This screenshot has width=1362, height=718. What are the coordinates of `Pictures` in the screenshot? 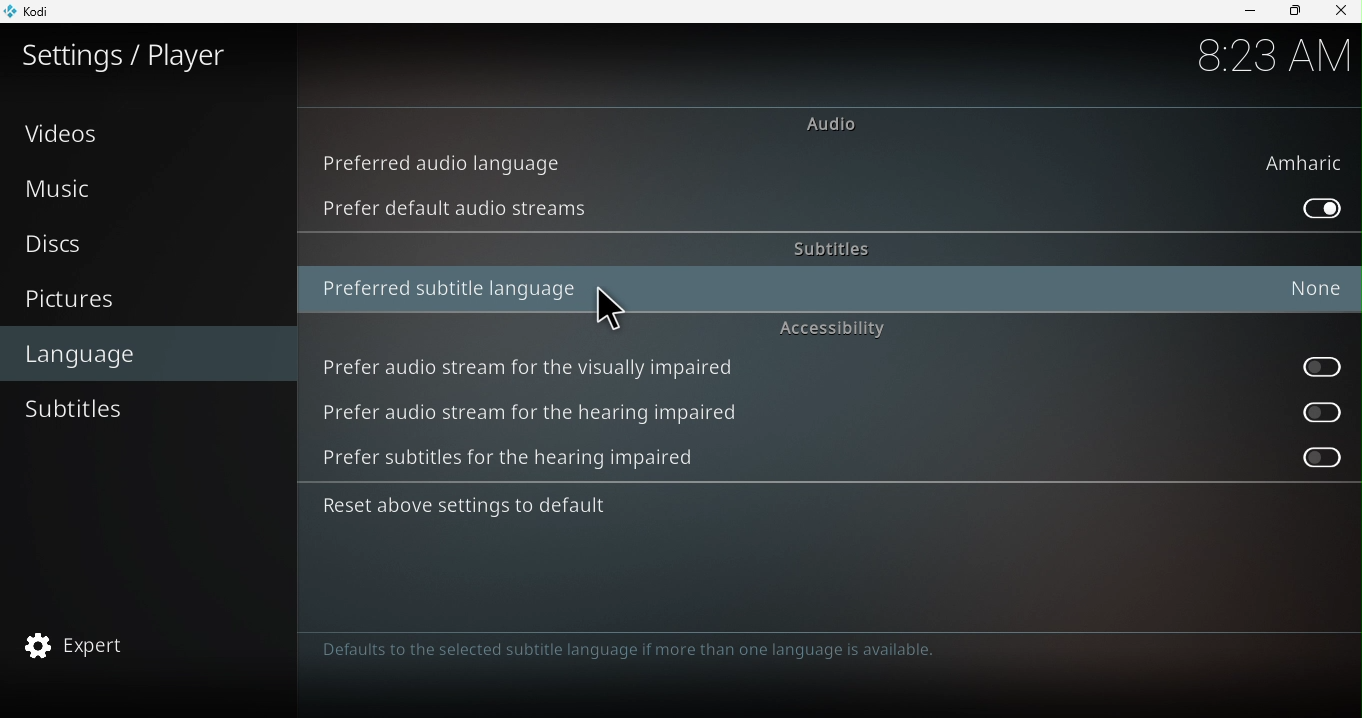 It's located at (147, 301).